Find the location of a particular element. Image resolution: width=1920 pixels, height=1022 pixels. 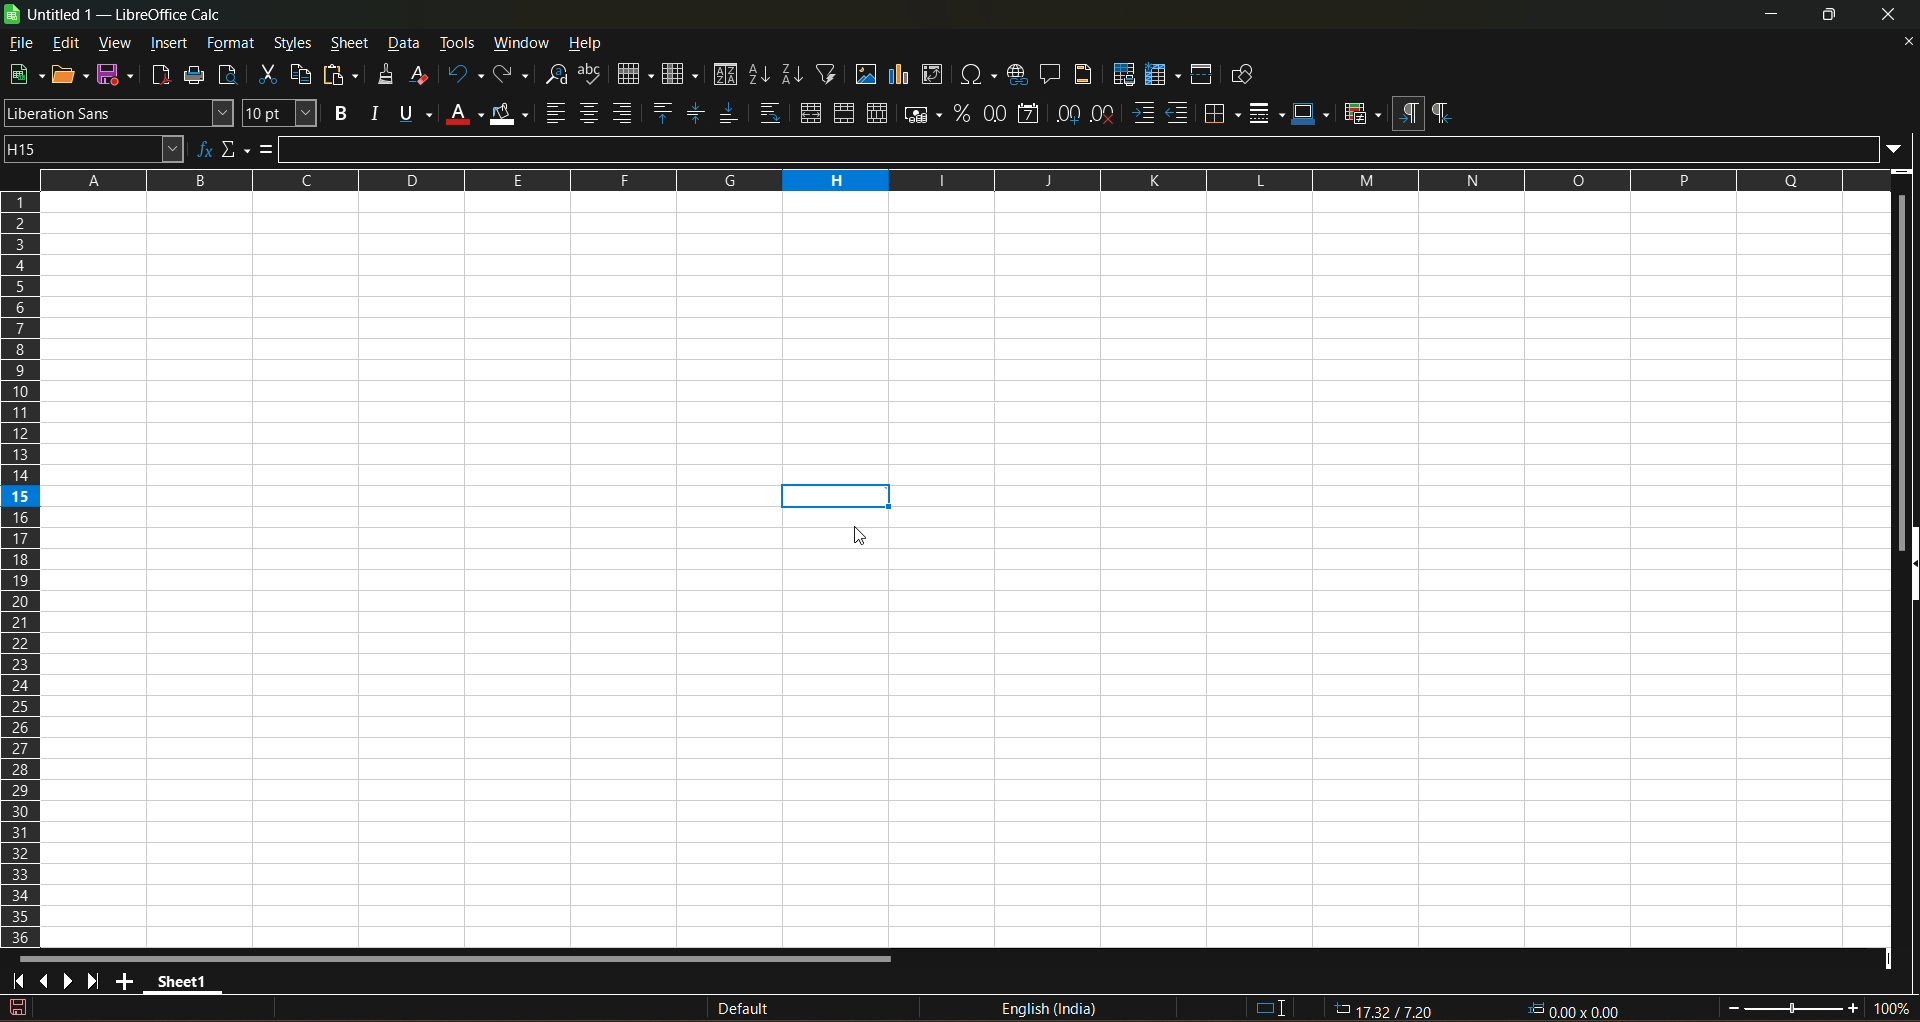

scroll to next sheet is located at coordinates (72, 980).